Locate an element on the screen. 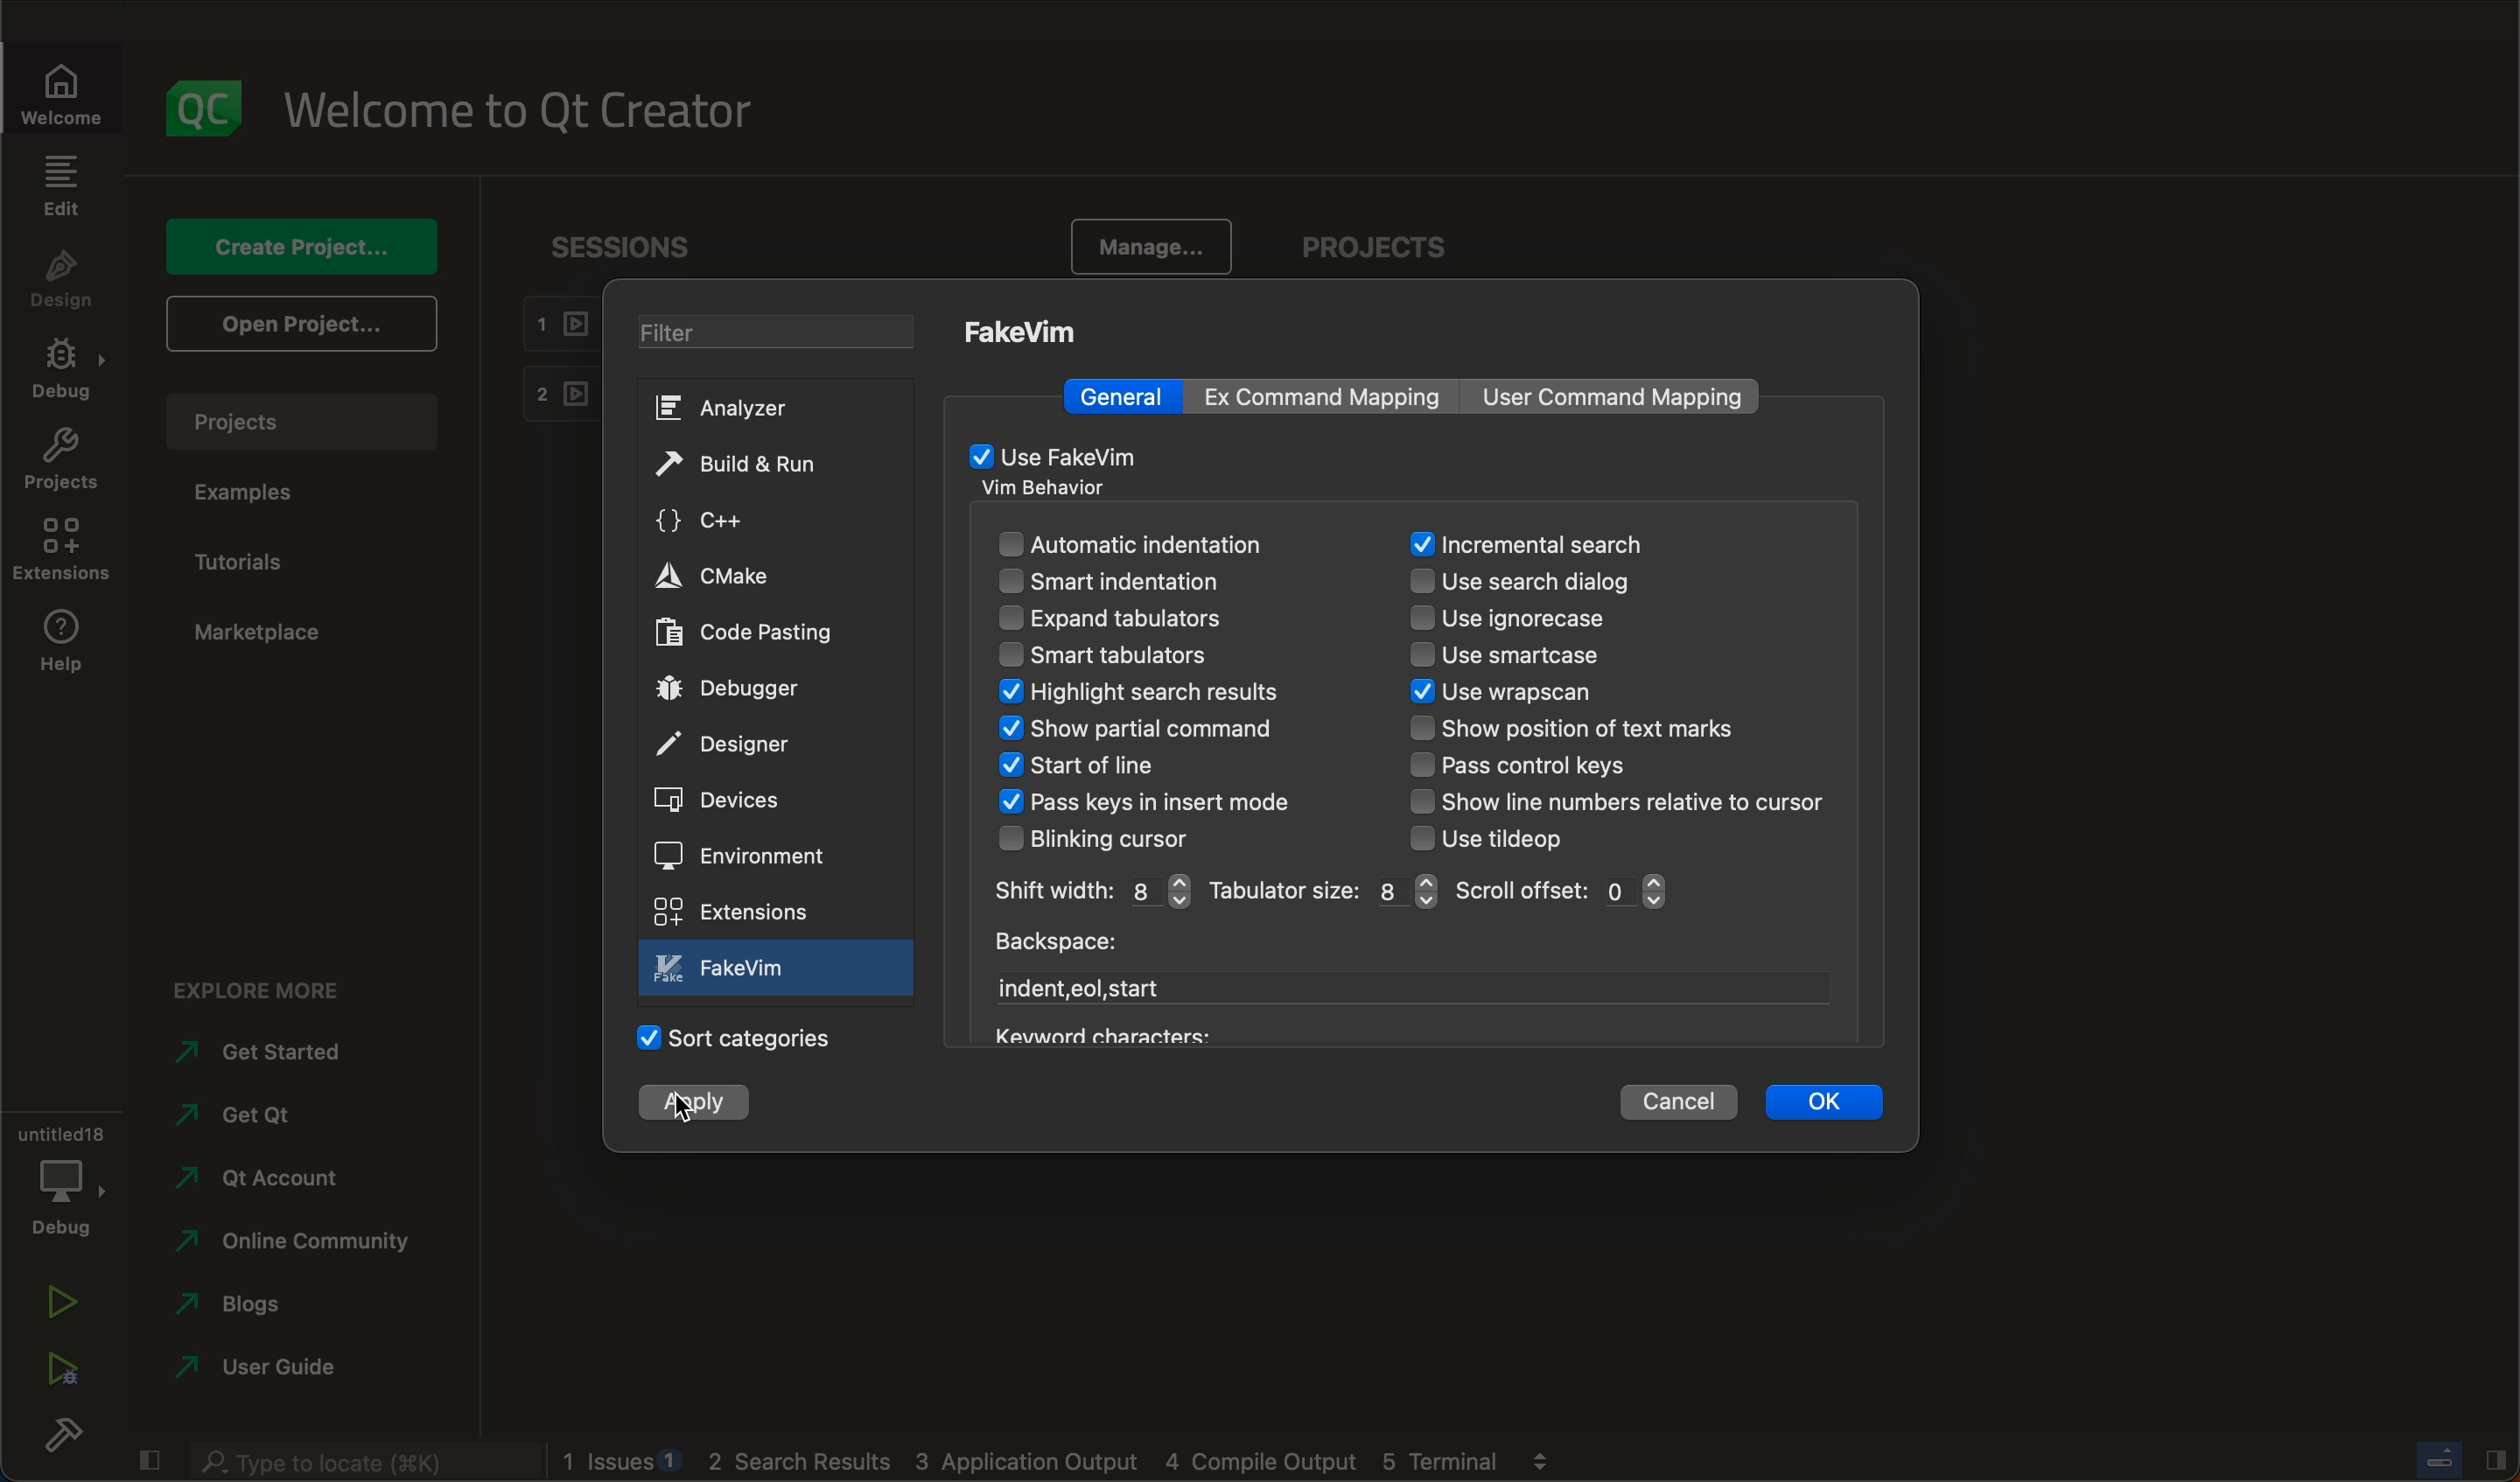 The width and height of the screenshot is (2520, 1482). create is located at coordinates (301, 242).